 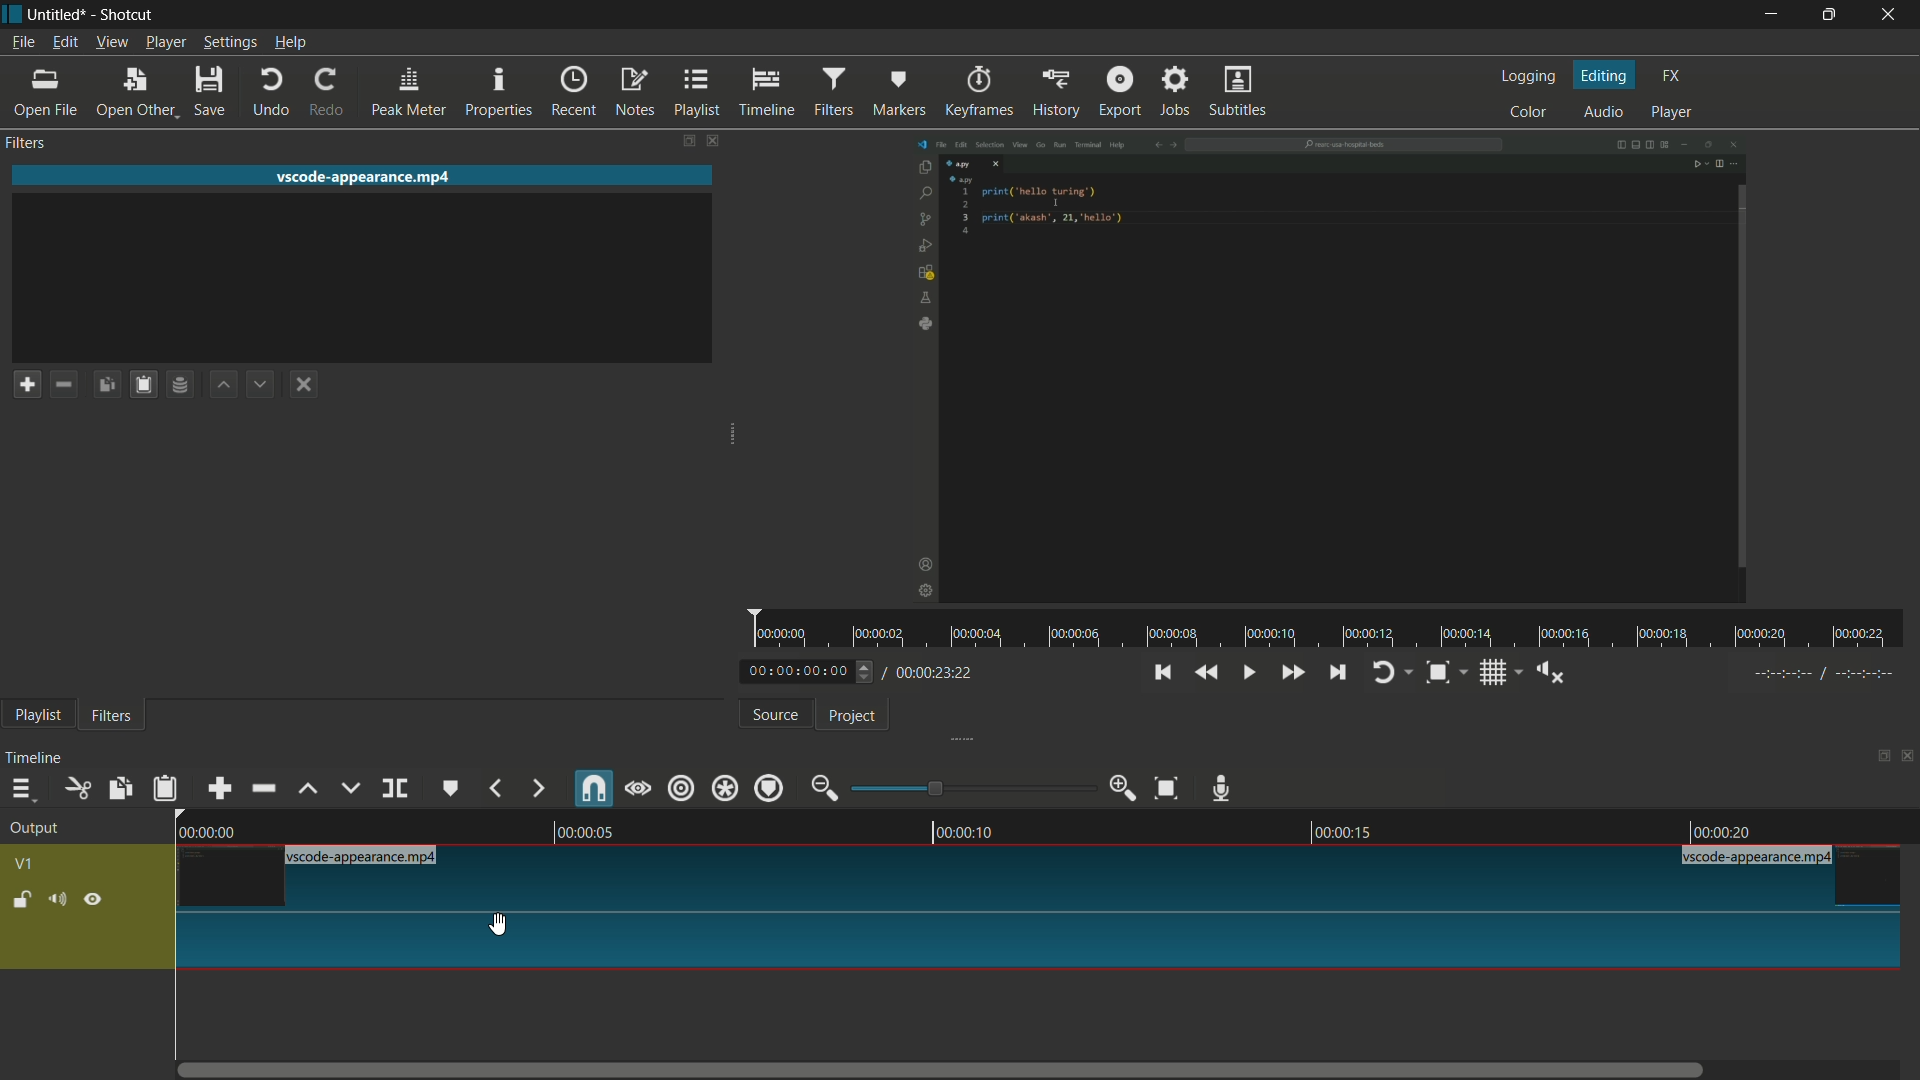 I want to click on ripple, so click(x=681, y=787).